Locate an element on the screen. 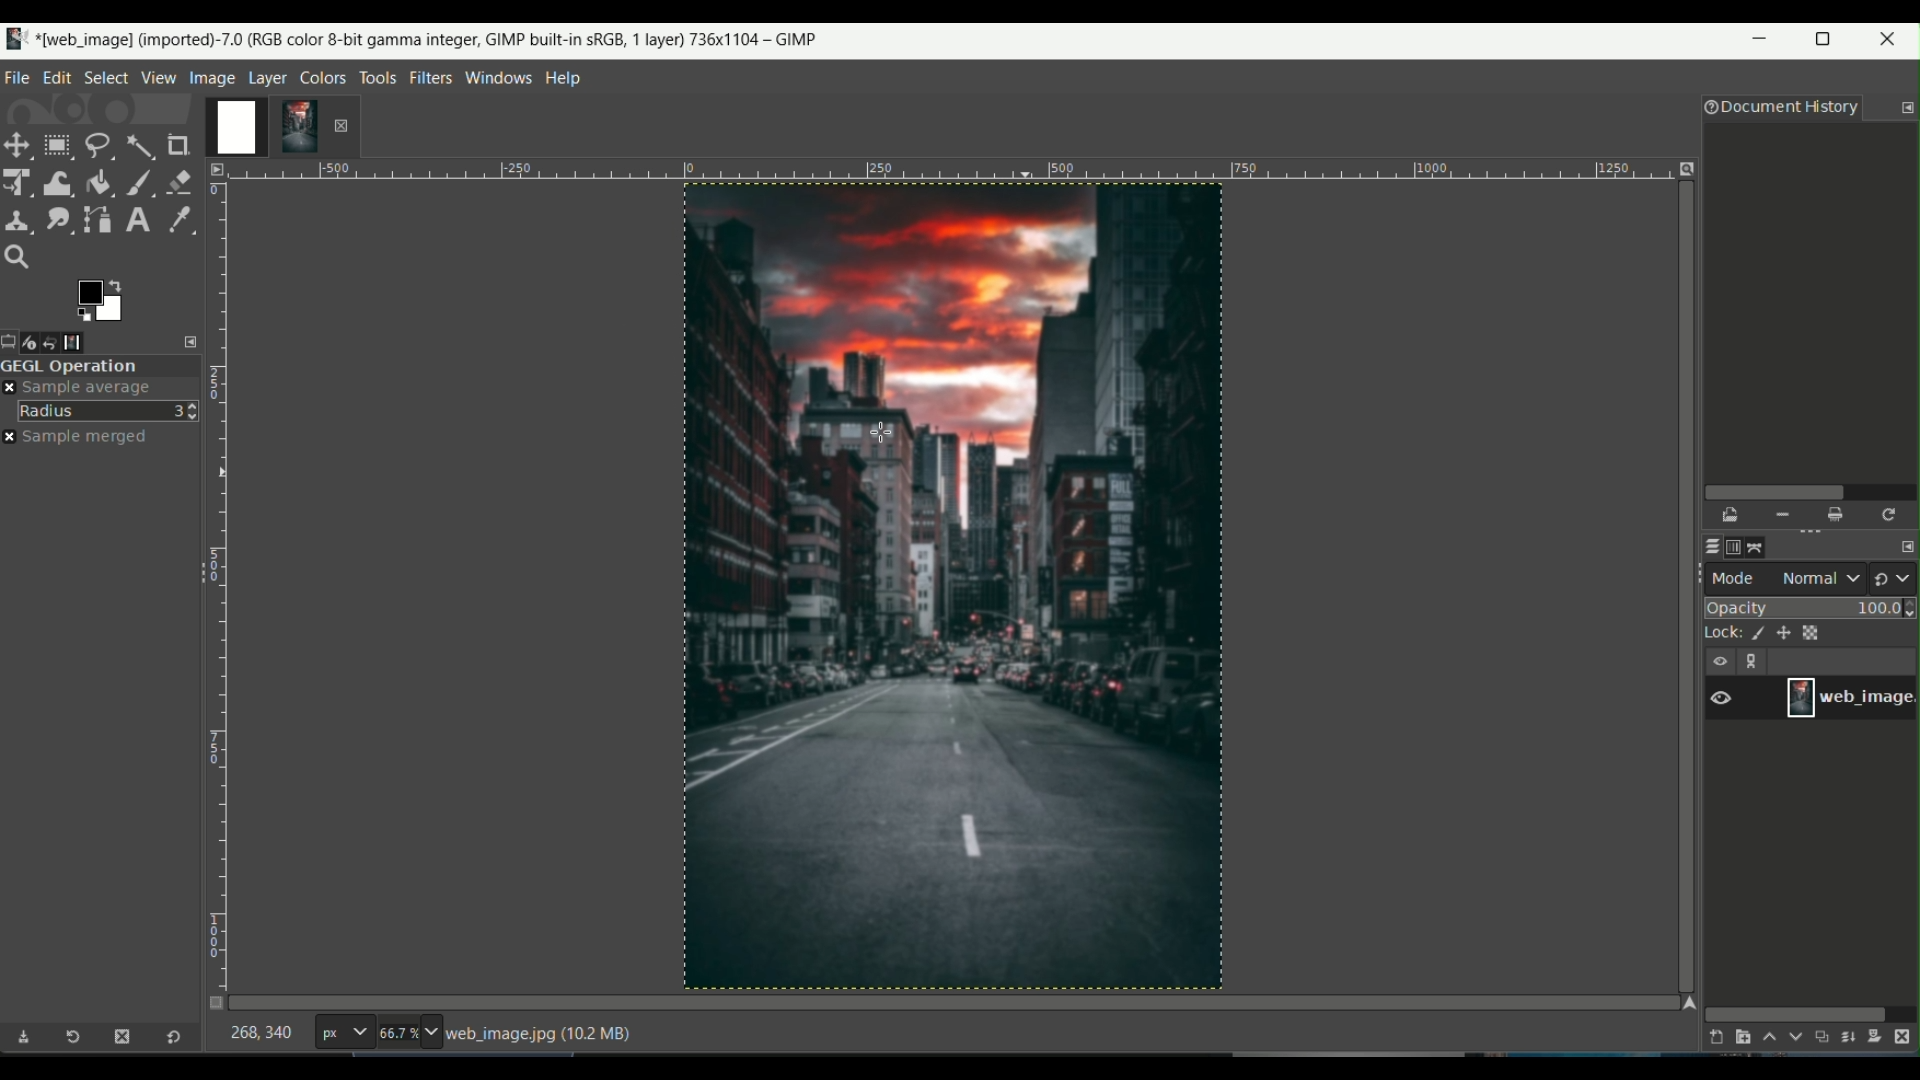 This screenshot has height=1080, width=1920. layers tab is located at coordinates (270, 76).